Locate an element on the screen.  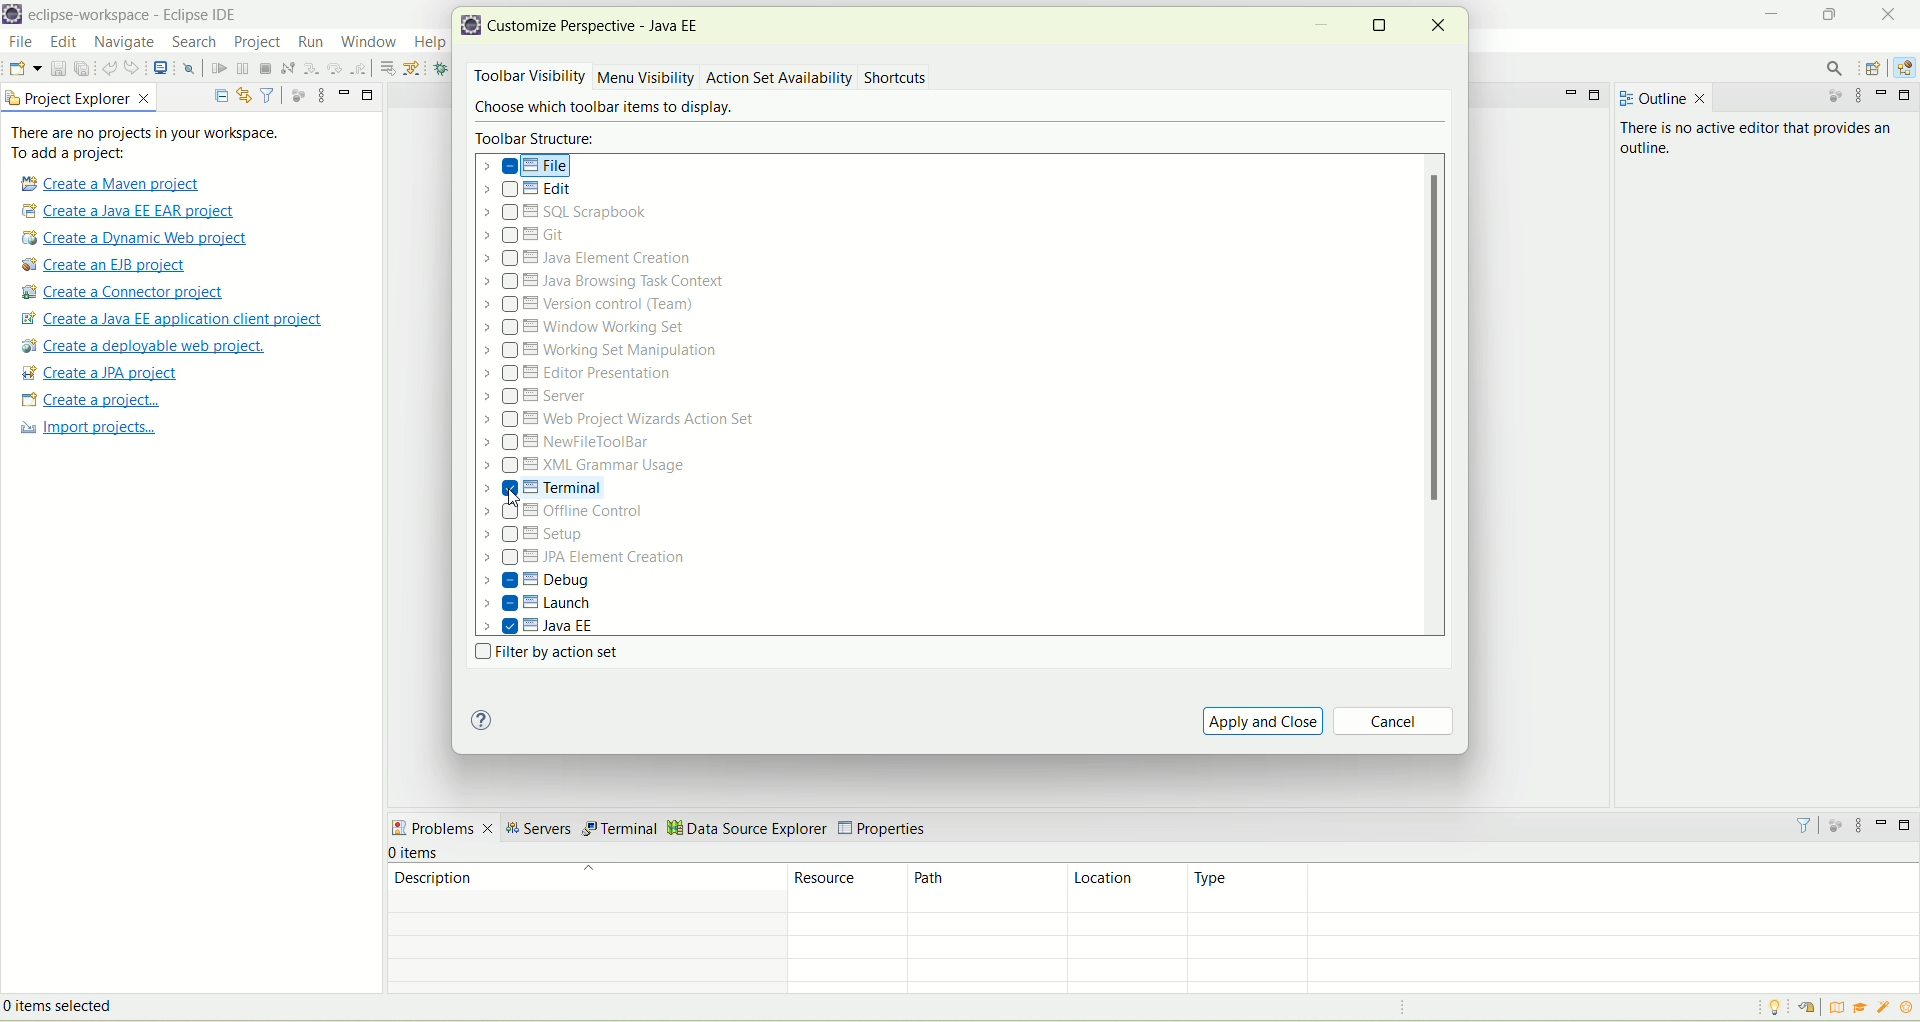
maximize is located at coordinates (1826, 12).